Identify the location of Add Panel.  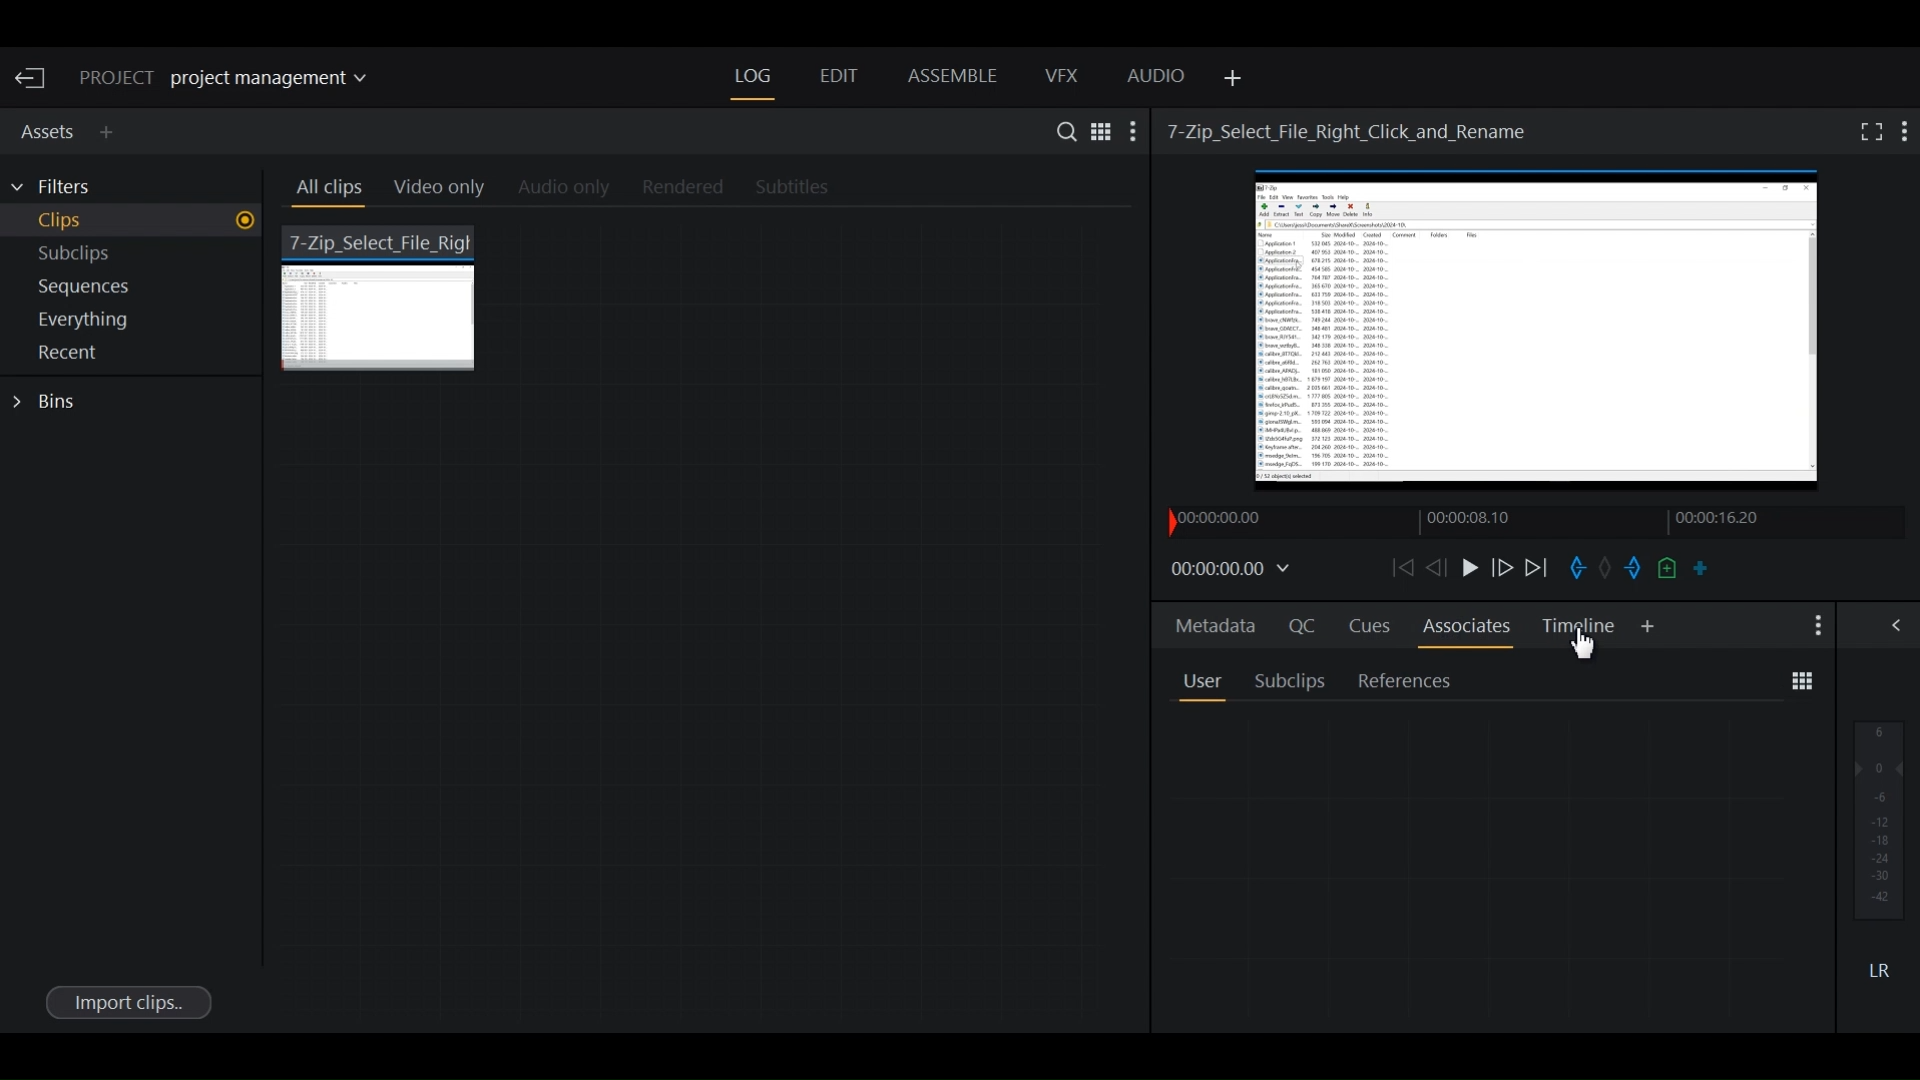
(1229, 79).